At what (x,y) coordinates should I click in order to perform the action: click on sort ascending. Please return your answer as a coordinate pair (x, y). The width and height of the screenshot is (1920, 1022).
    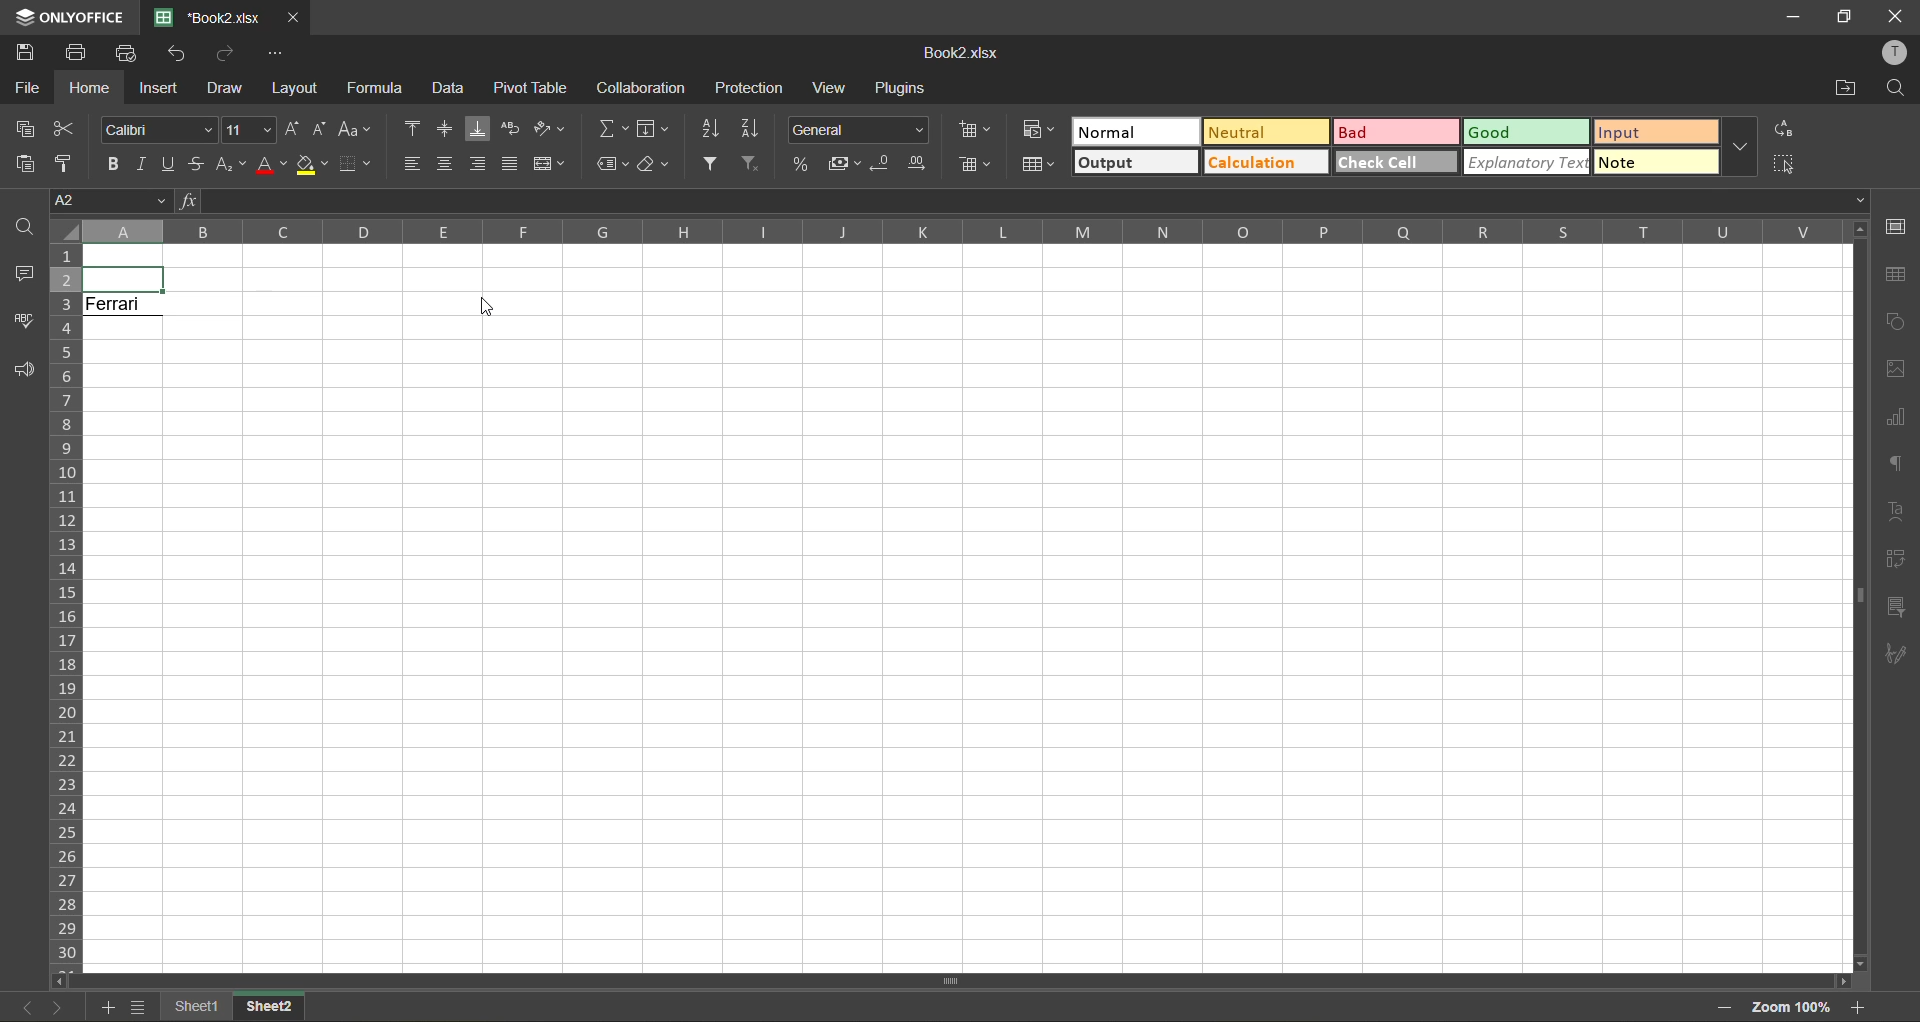
    Looking at the image, I should click on (711, 128).